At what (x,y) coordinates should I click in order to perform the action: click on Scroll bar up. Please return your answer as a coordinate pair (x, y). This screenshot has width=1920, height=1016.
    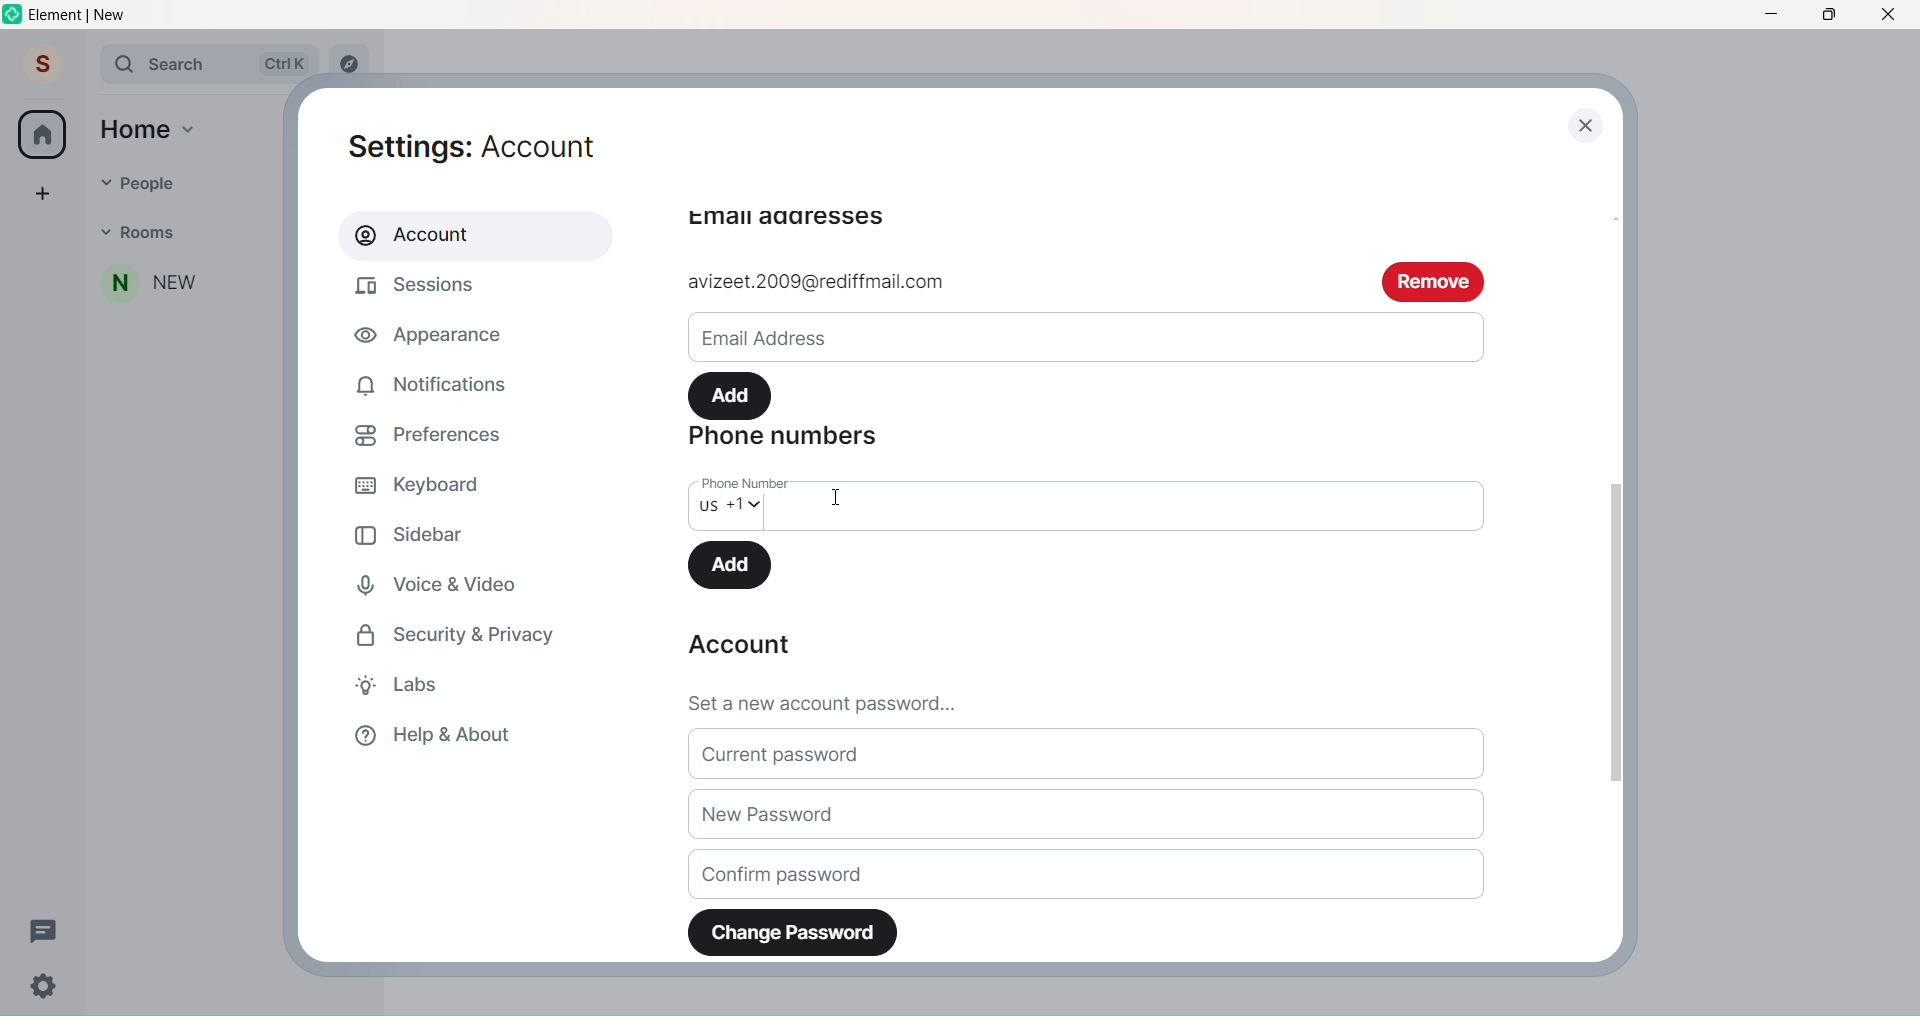
    Looking at the image, I should click on (1612, 214).